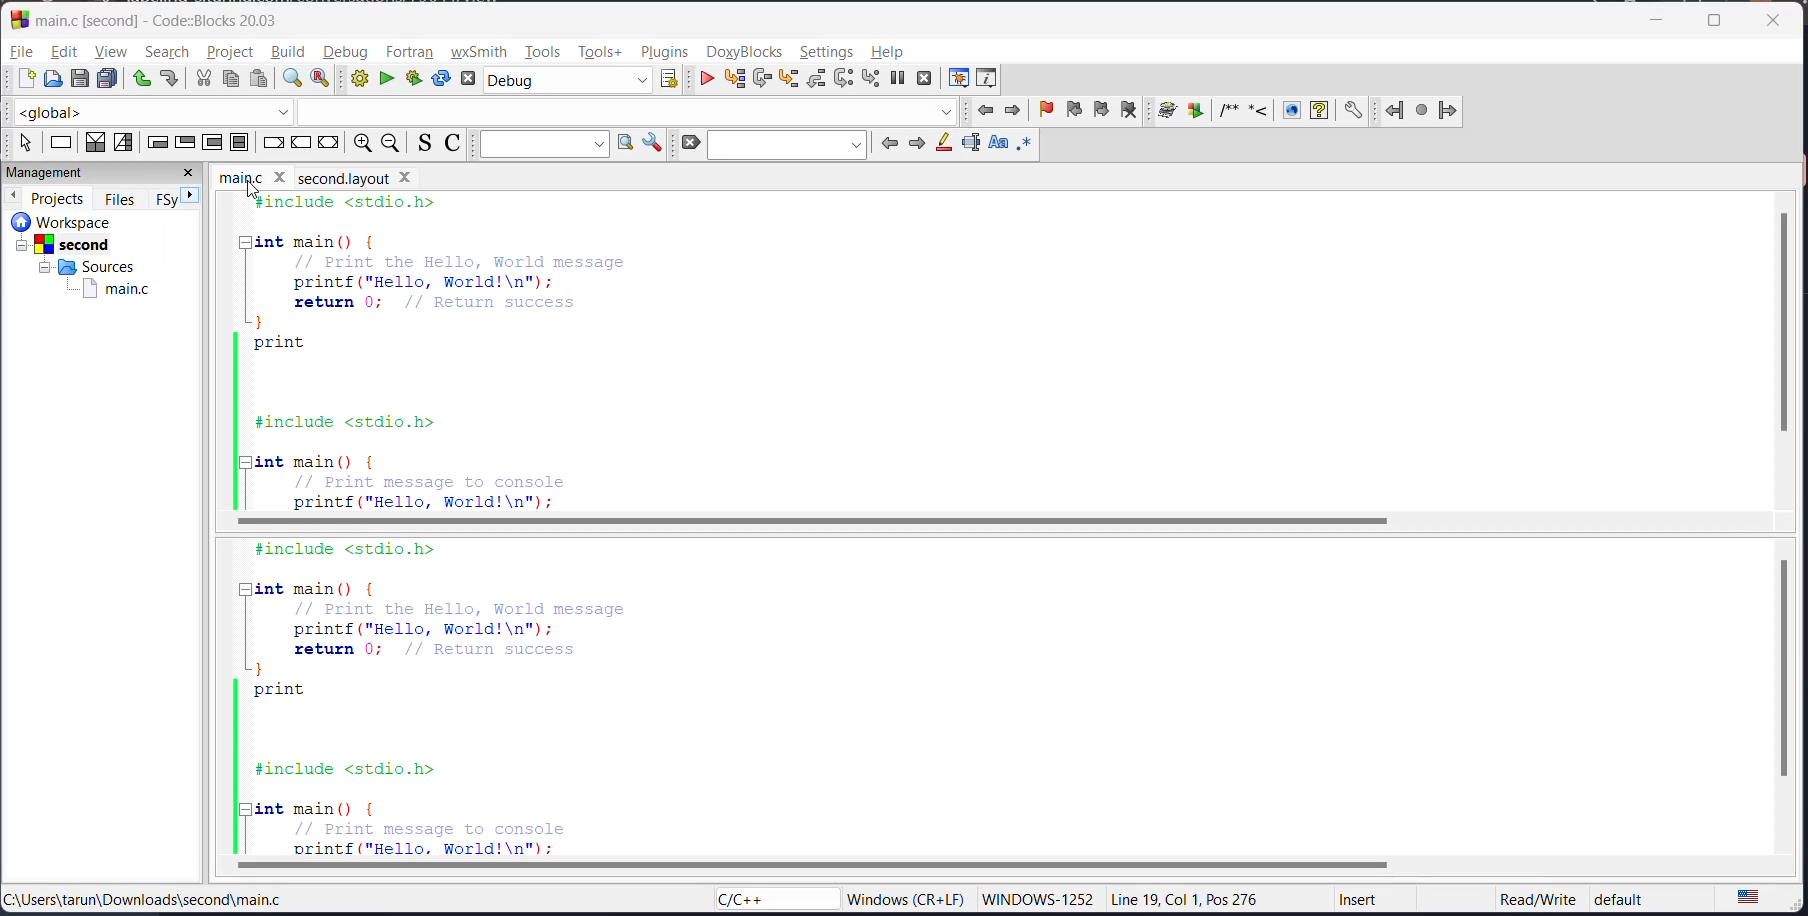 The image size is (1808, 916). Describe the element at coordinates (1024, 145) in the screenshot. I see `use regex` at that location.